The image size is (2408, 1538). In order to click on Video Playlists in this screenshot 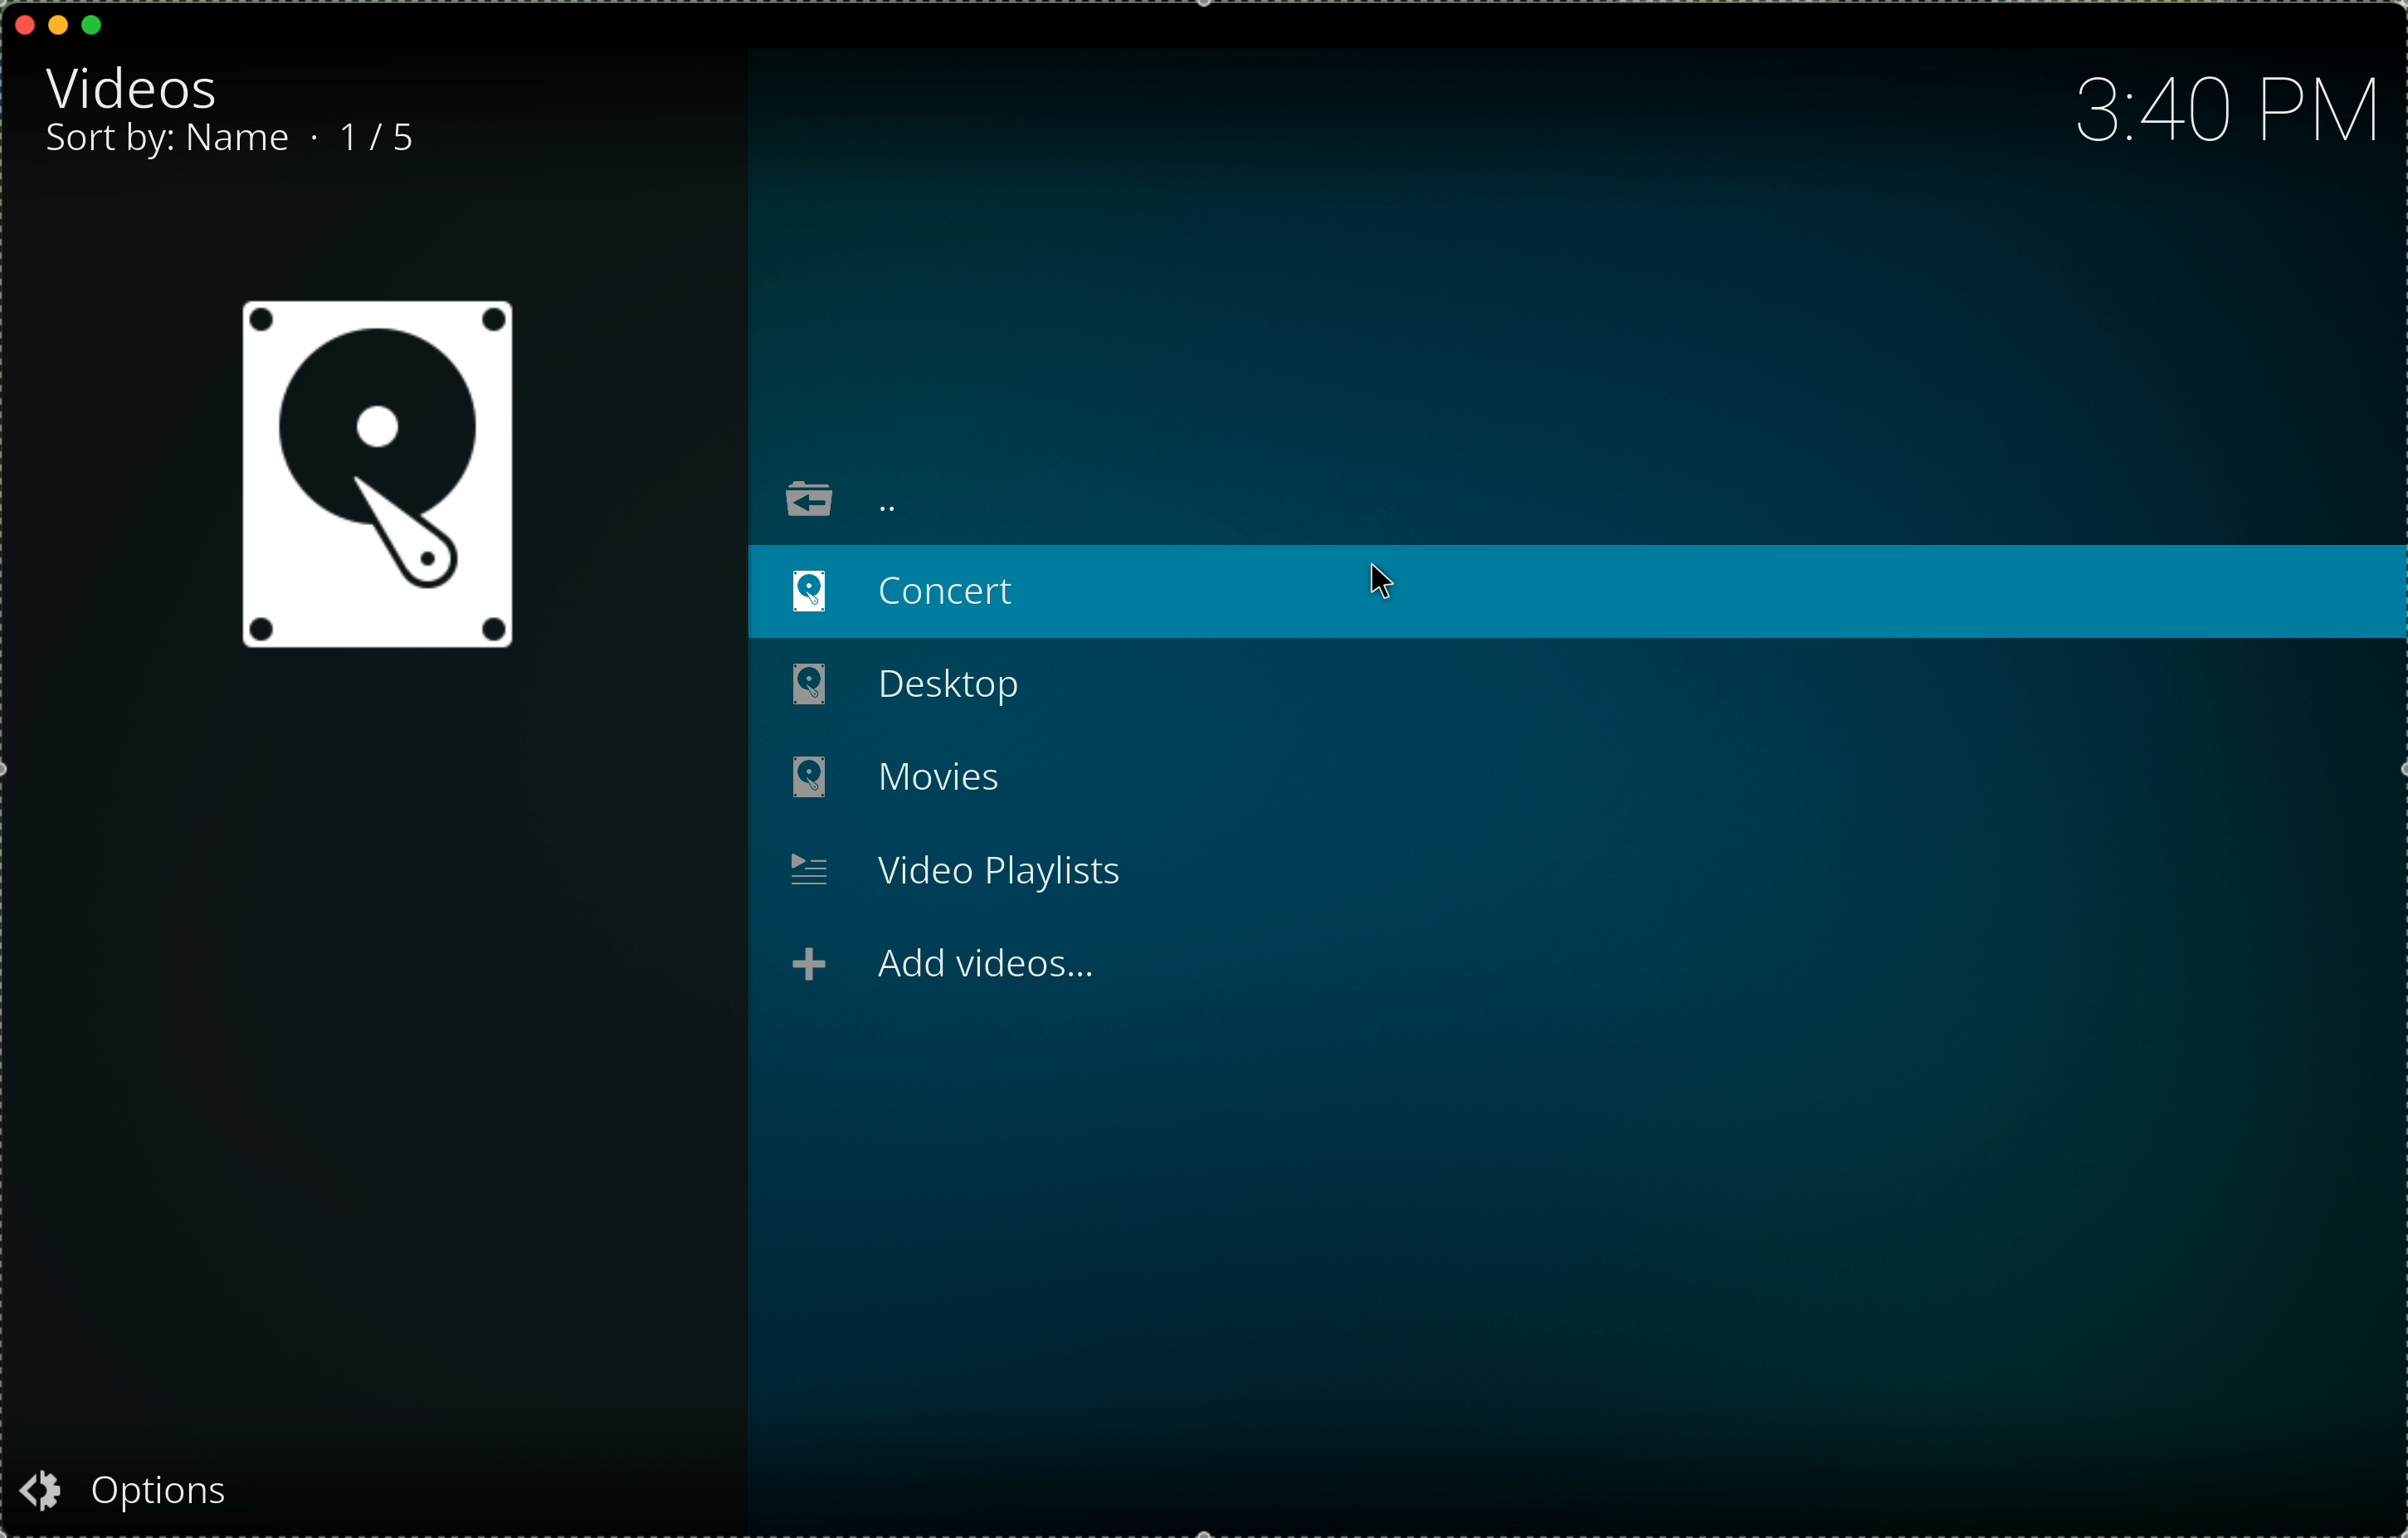, I will do `click(970, 871)`.